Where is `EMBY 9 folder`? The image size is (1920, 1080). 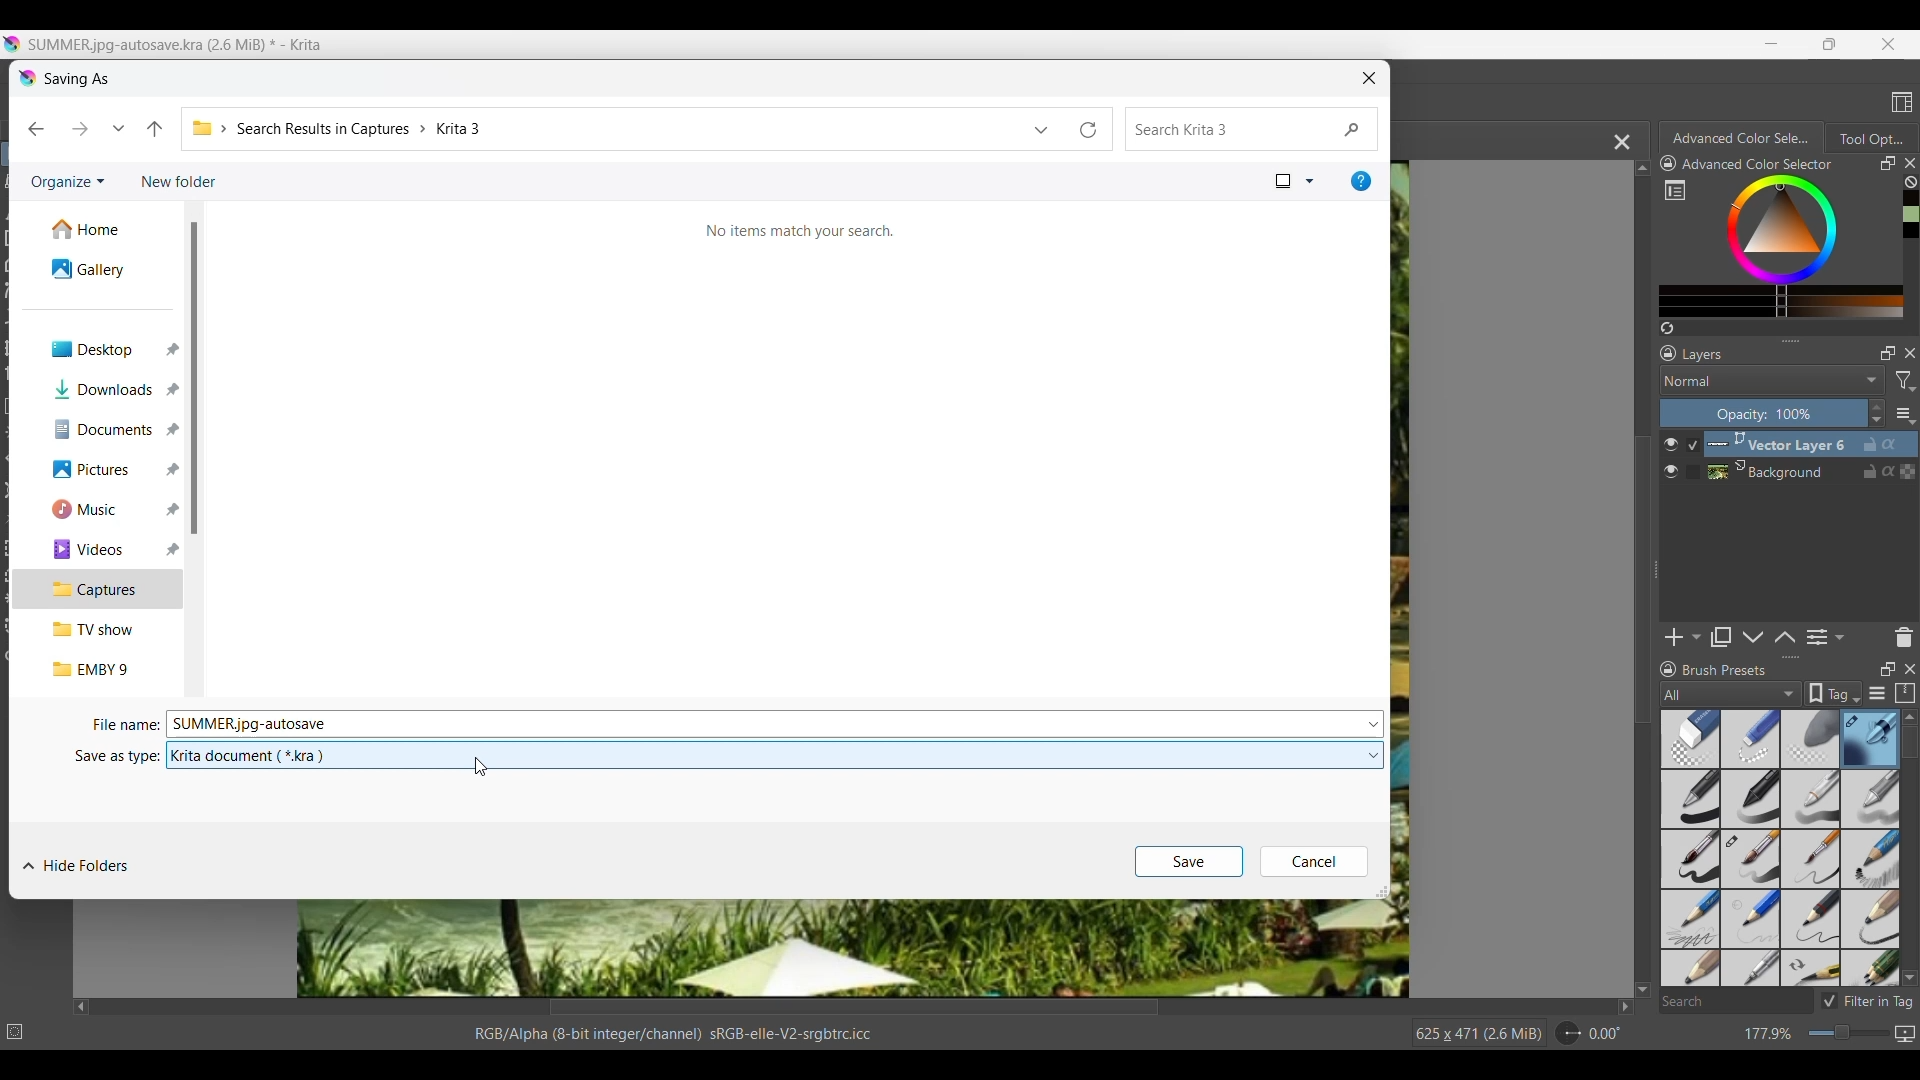
EMBY 9 folder is located at coordinates (100, 669).